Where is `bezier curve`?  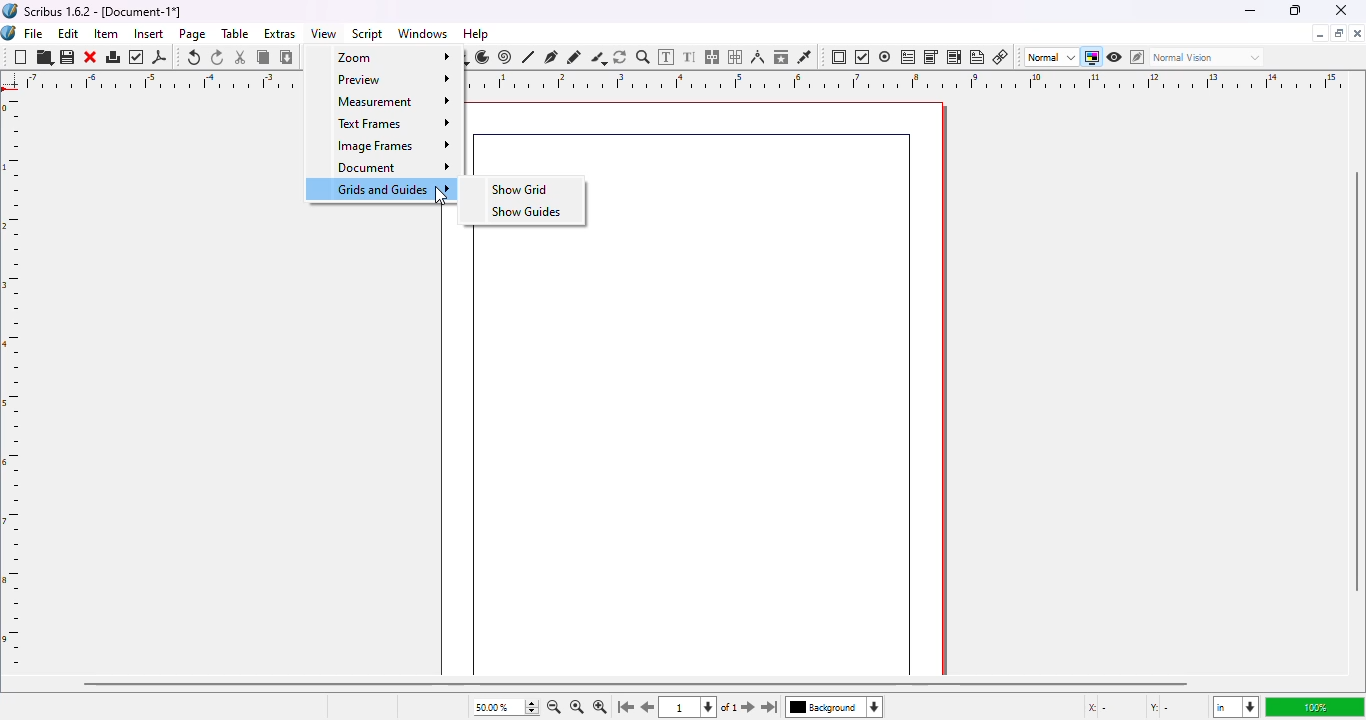 bezier curve is located at coordinates (552, 56).